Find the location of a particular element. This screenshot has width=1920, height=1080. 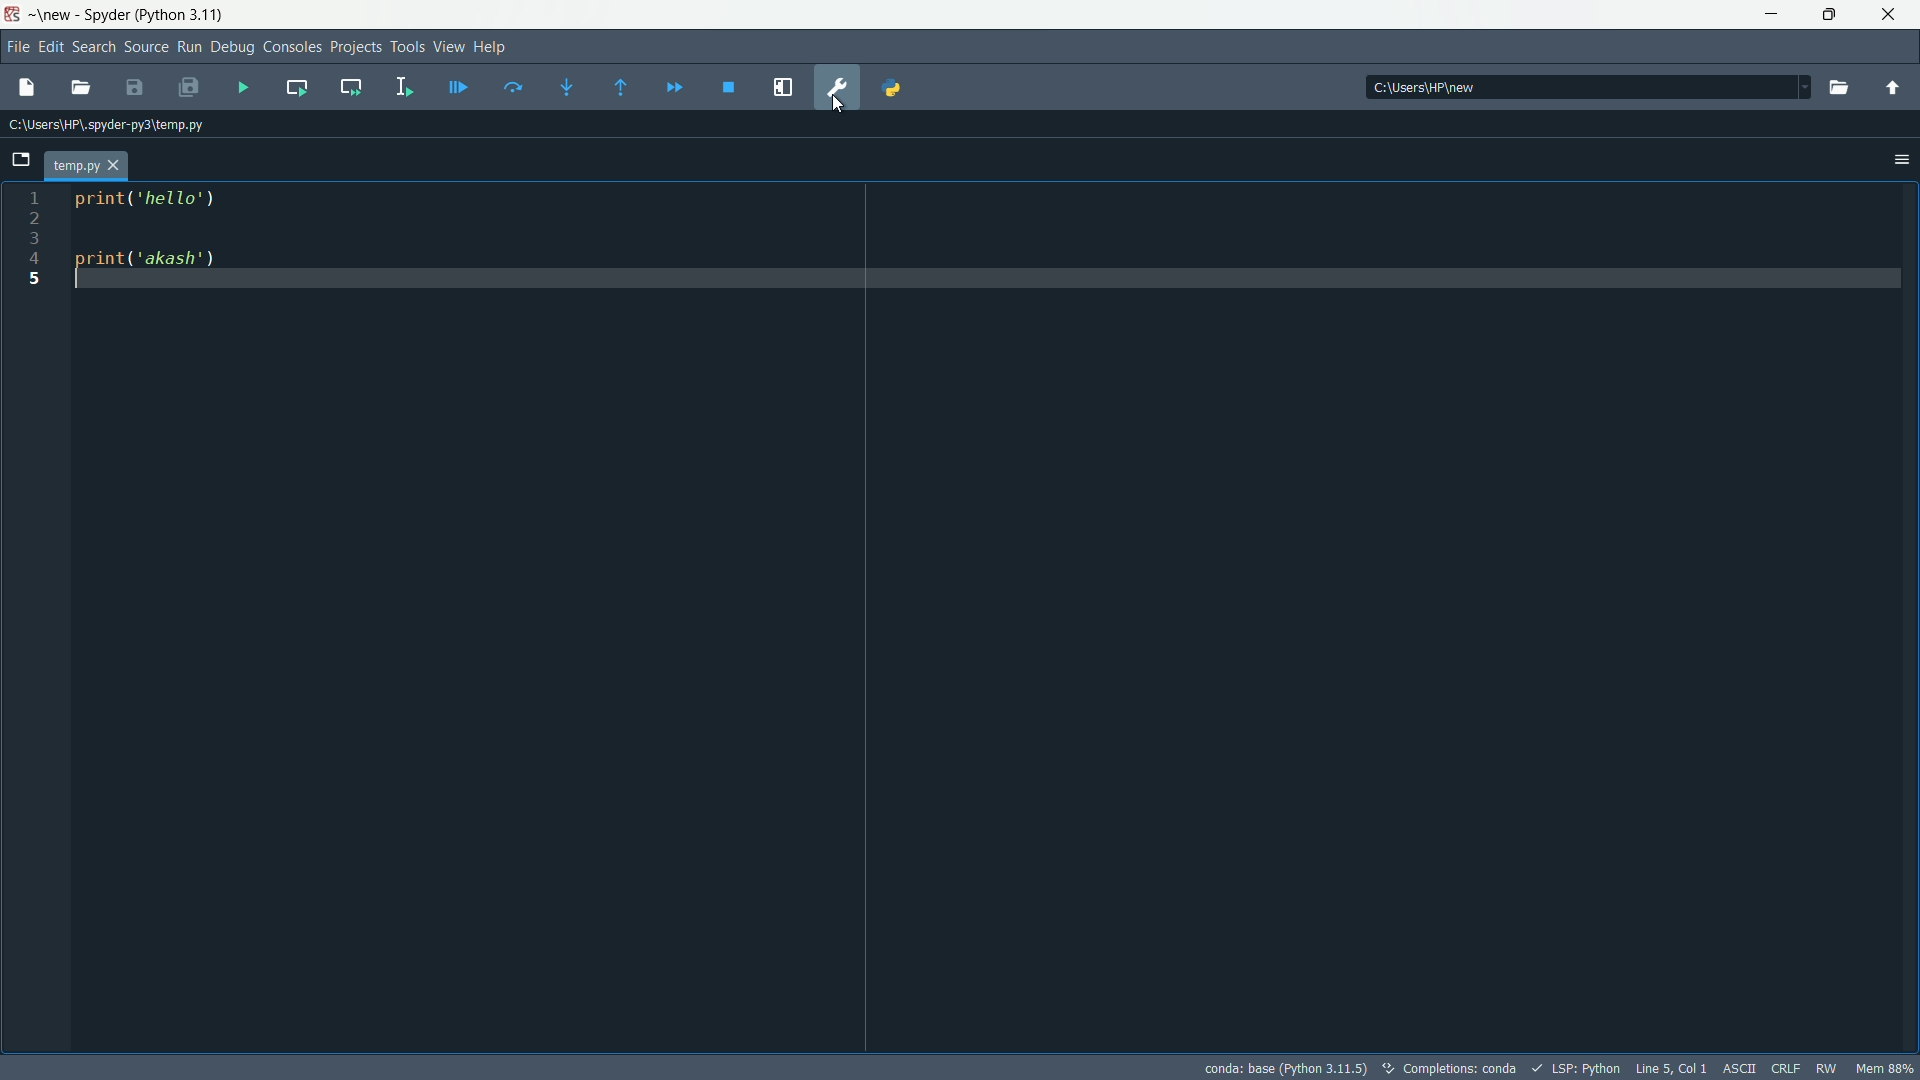

tools menu is located at coordinates (409, 48).